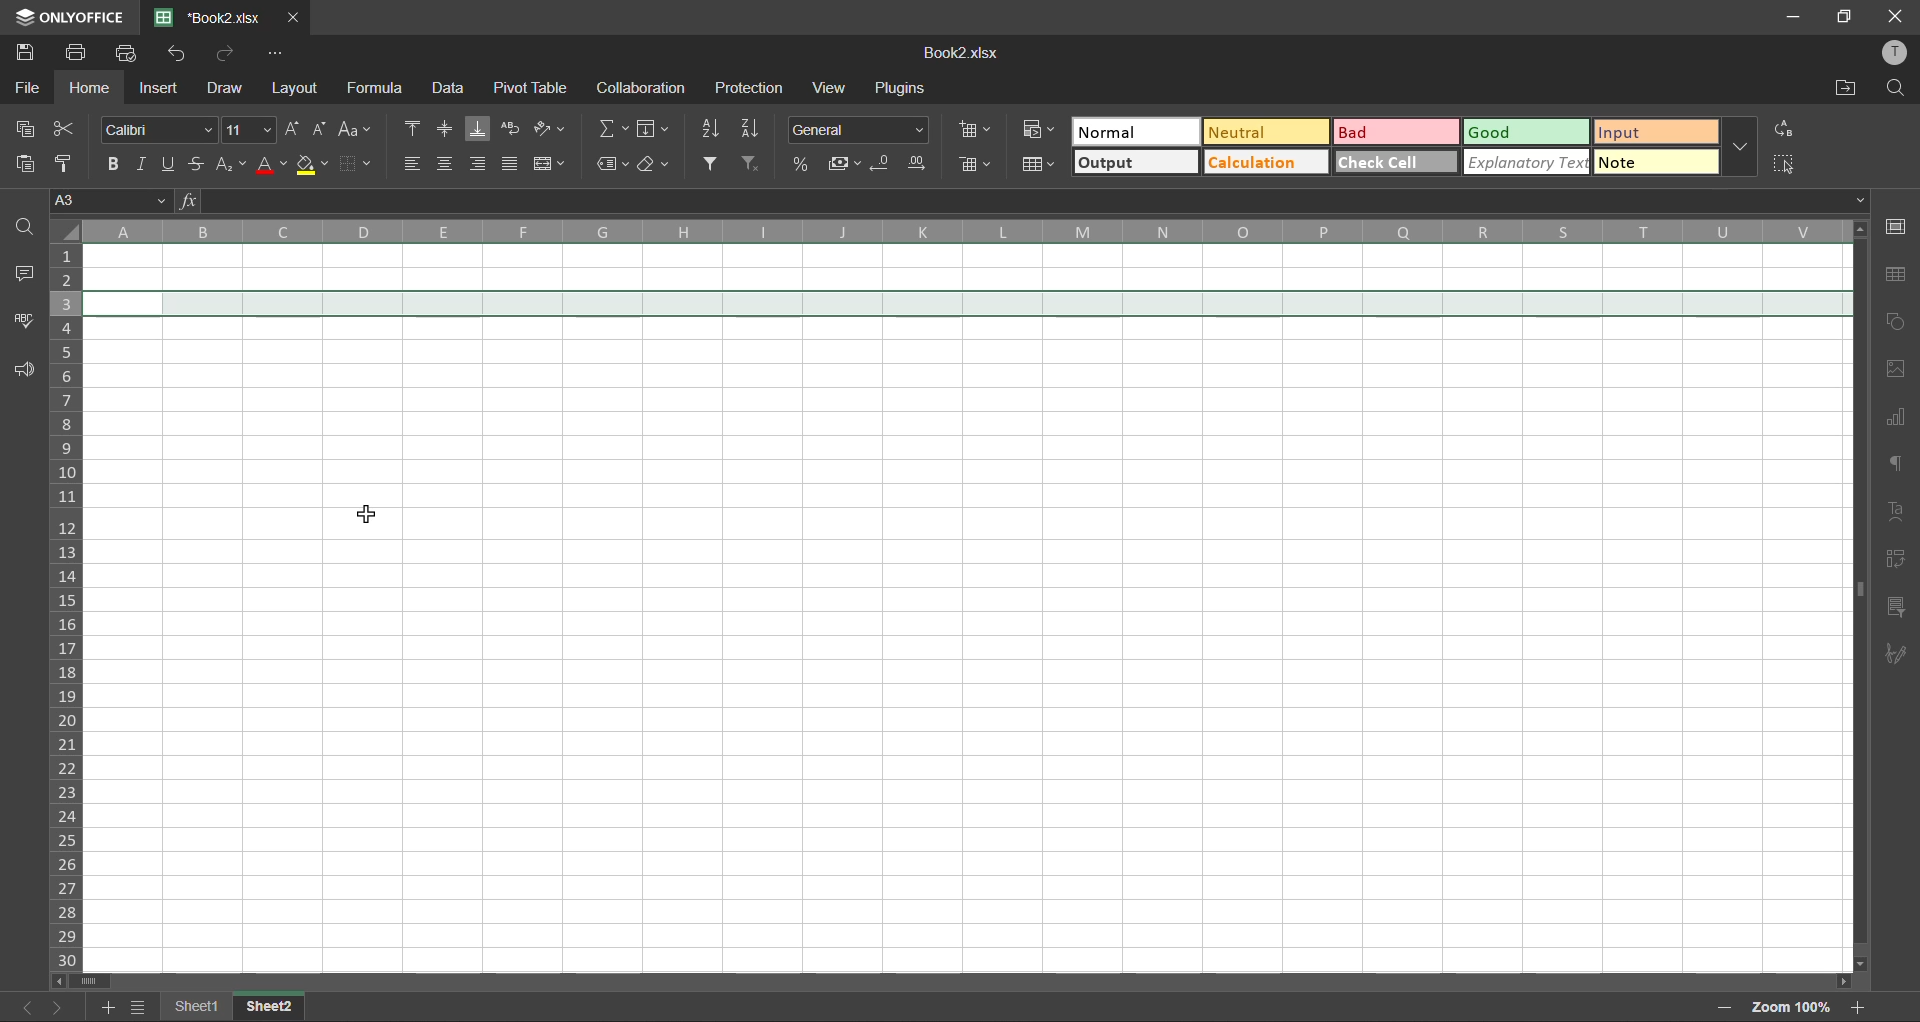 The width and height of the screenshot is (1920, 1022). What do you see at coordinates (478, 127) in the screenshot?
I see `align bottom` at bounding box center [478, 127].